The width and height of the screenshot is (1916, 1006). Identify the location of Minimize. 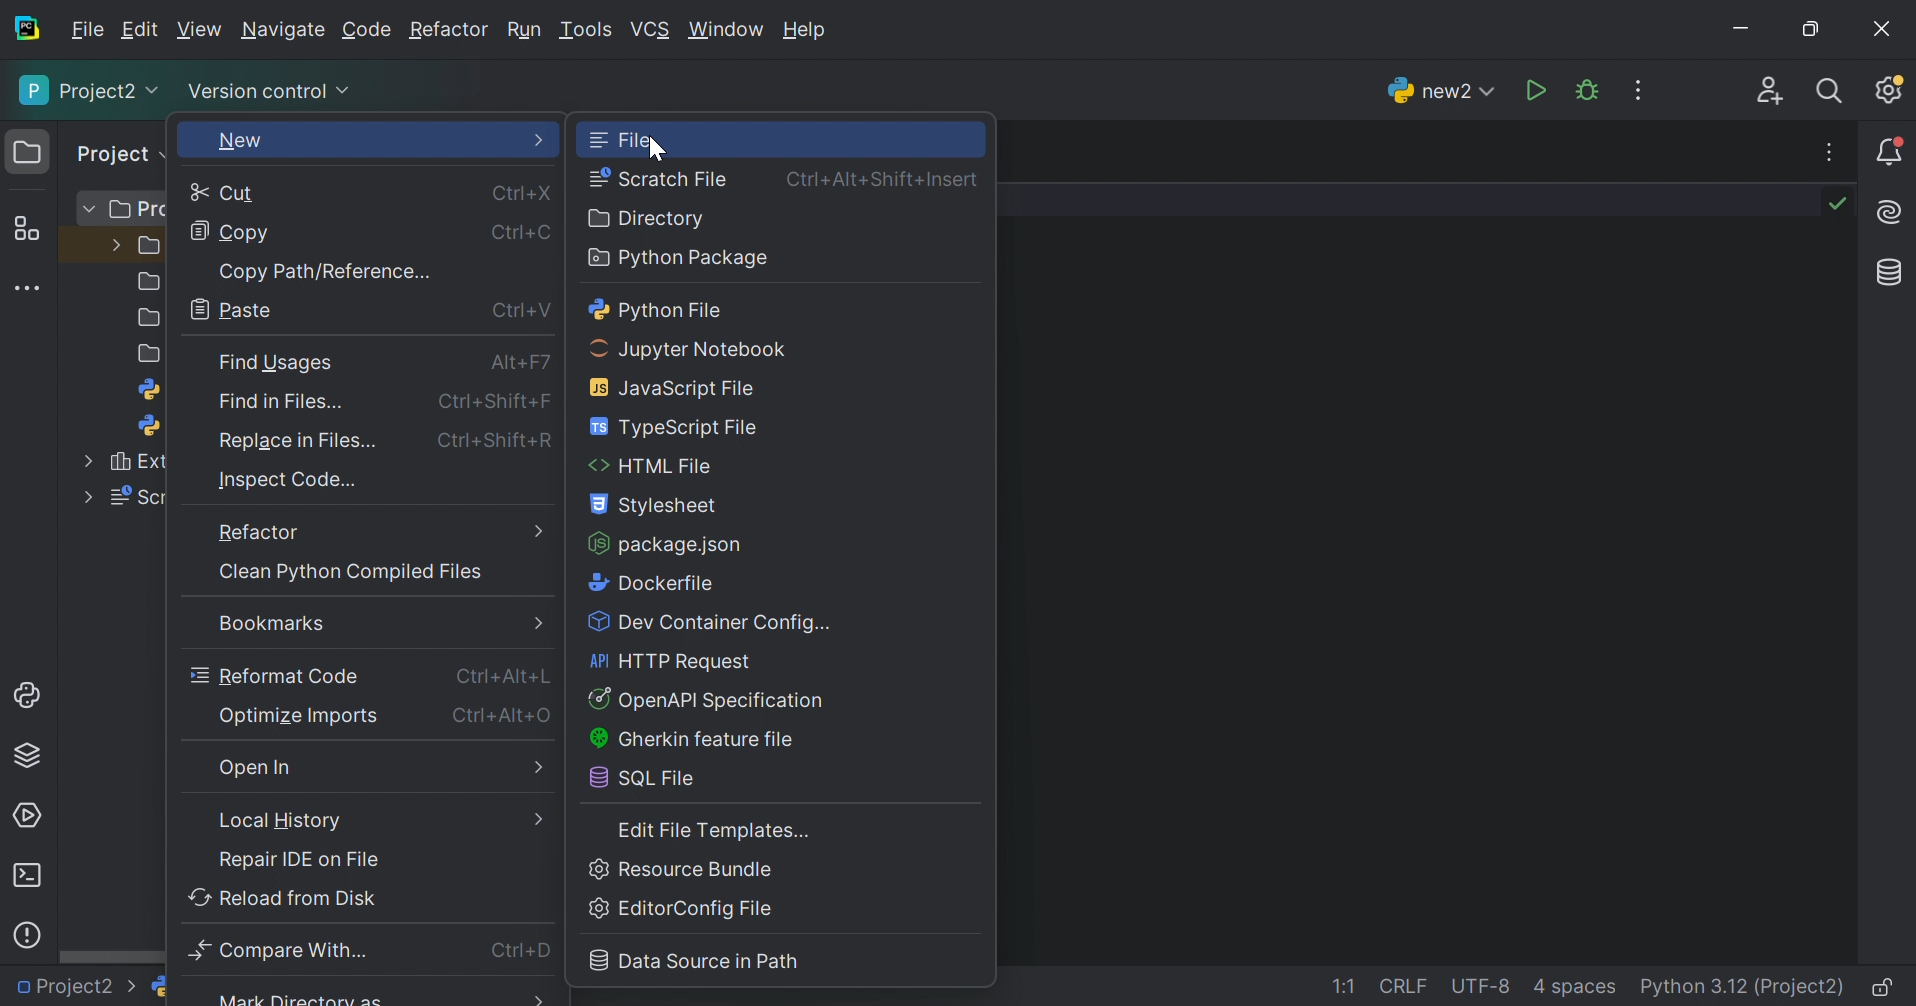
(1739, 29).